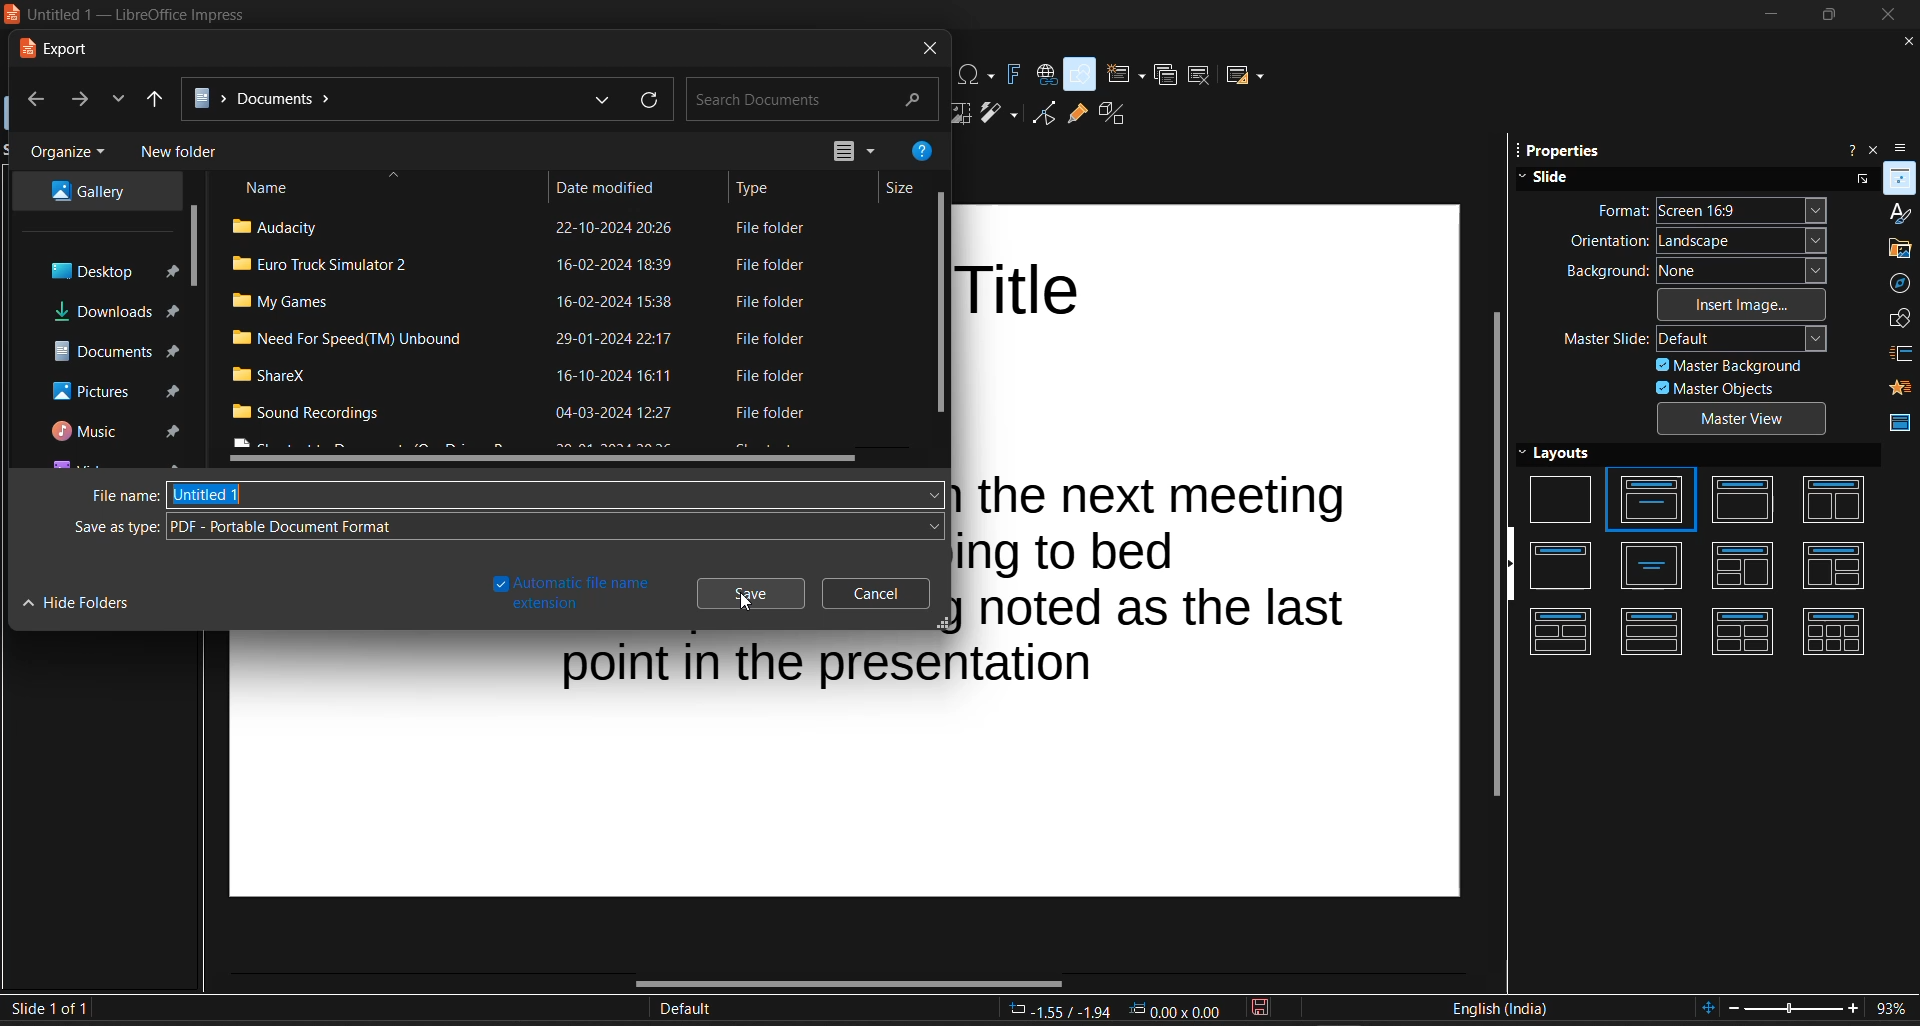 The image size is (1920, 1026). What do you see at coordinates (959, 114) in the screenshot?
I see `crop image` at bounding box center [959, 114].